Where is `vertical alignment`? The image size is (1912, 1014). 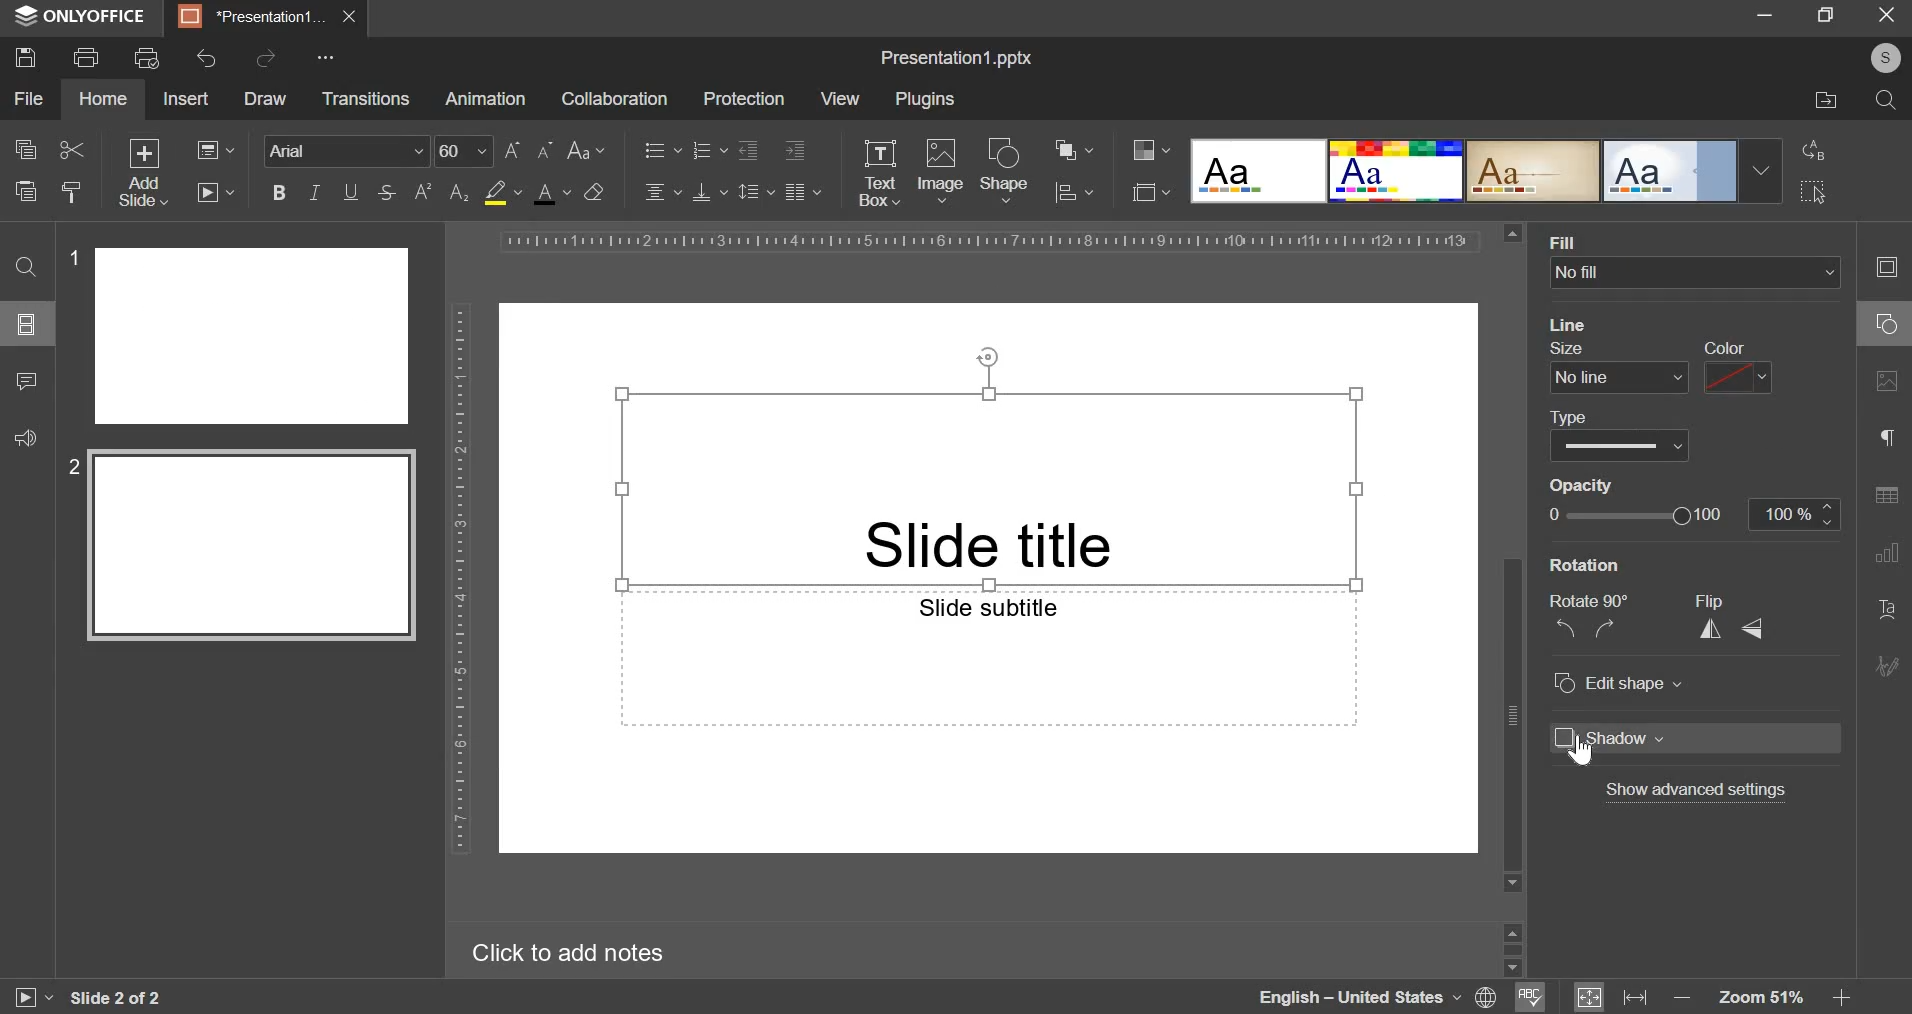 vertical alignment is located at coordinates (711, 191).